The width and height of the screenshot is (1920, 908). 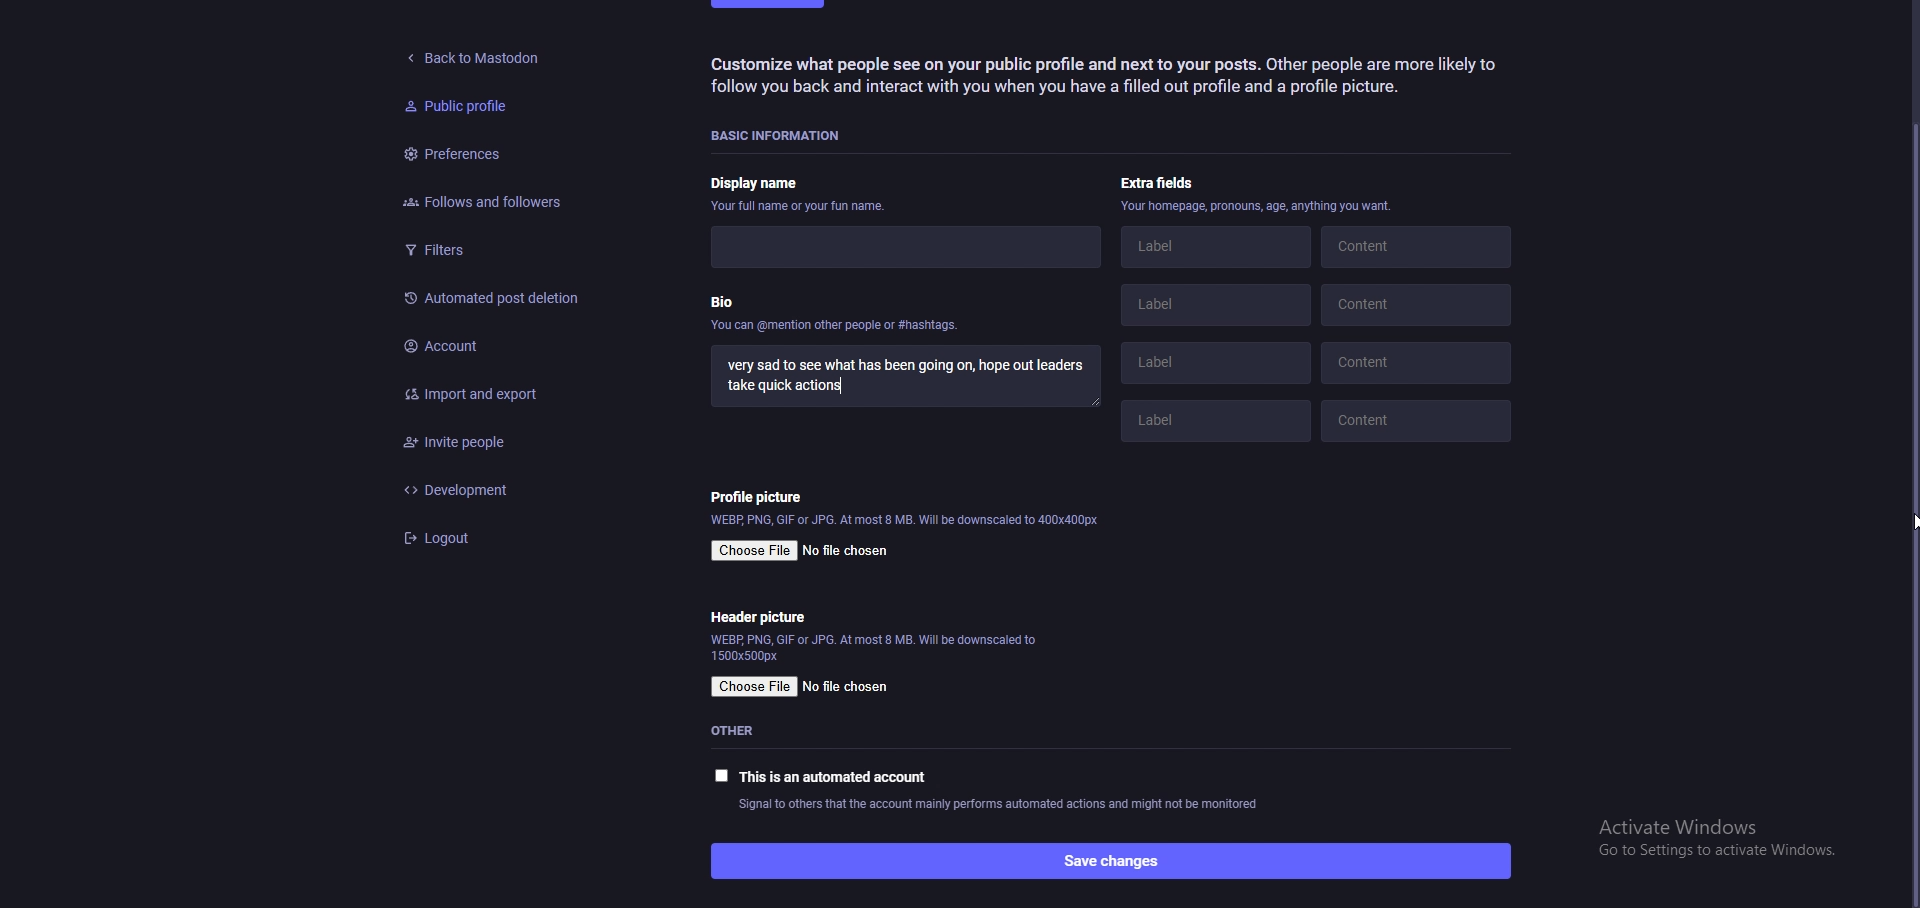 I want to click on no file chosen, so click(x=849, y=687).